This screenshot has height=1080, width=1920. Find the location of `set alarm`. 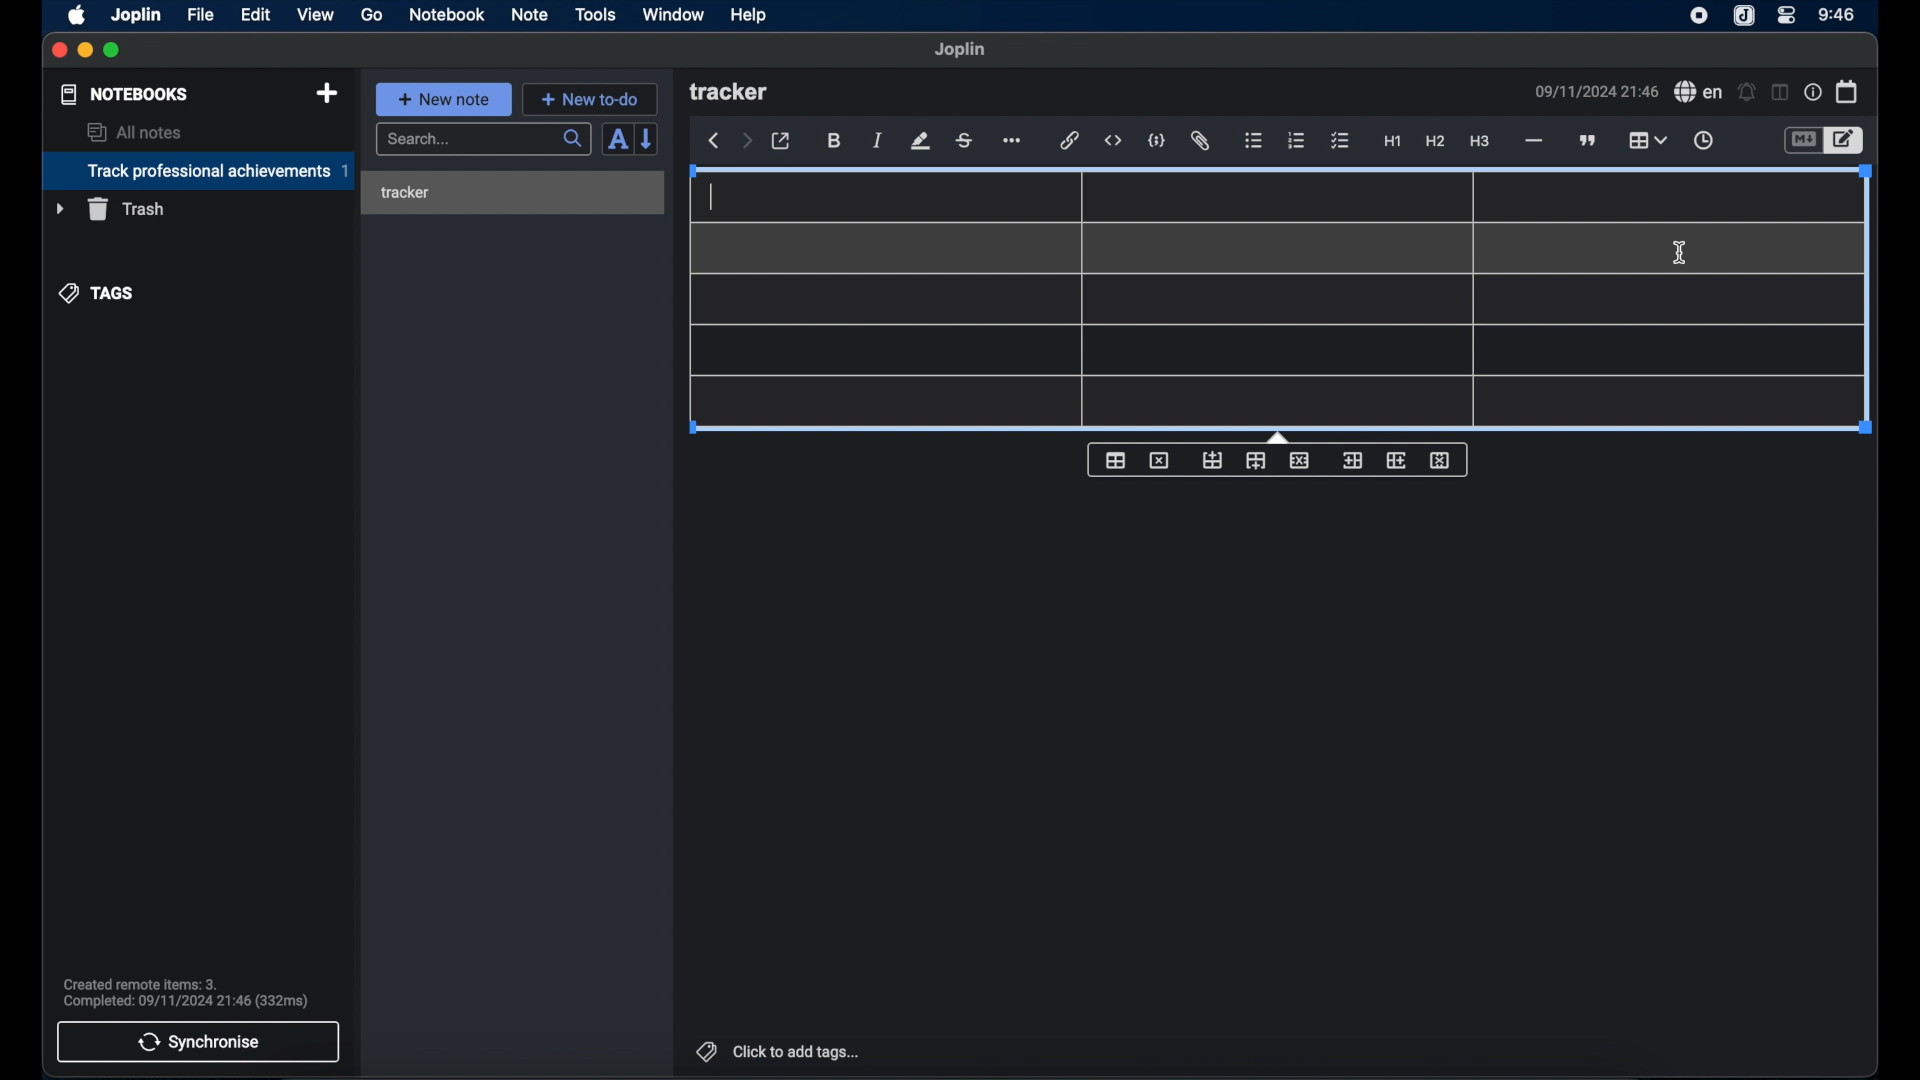

set alarm is located at coordinates (1746, 91).